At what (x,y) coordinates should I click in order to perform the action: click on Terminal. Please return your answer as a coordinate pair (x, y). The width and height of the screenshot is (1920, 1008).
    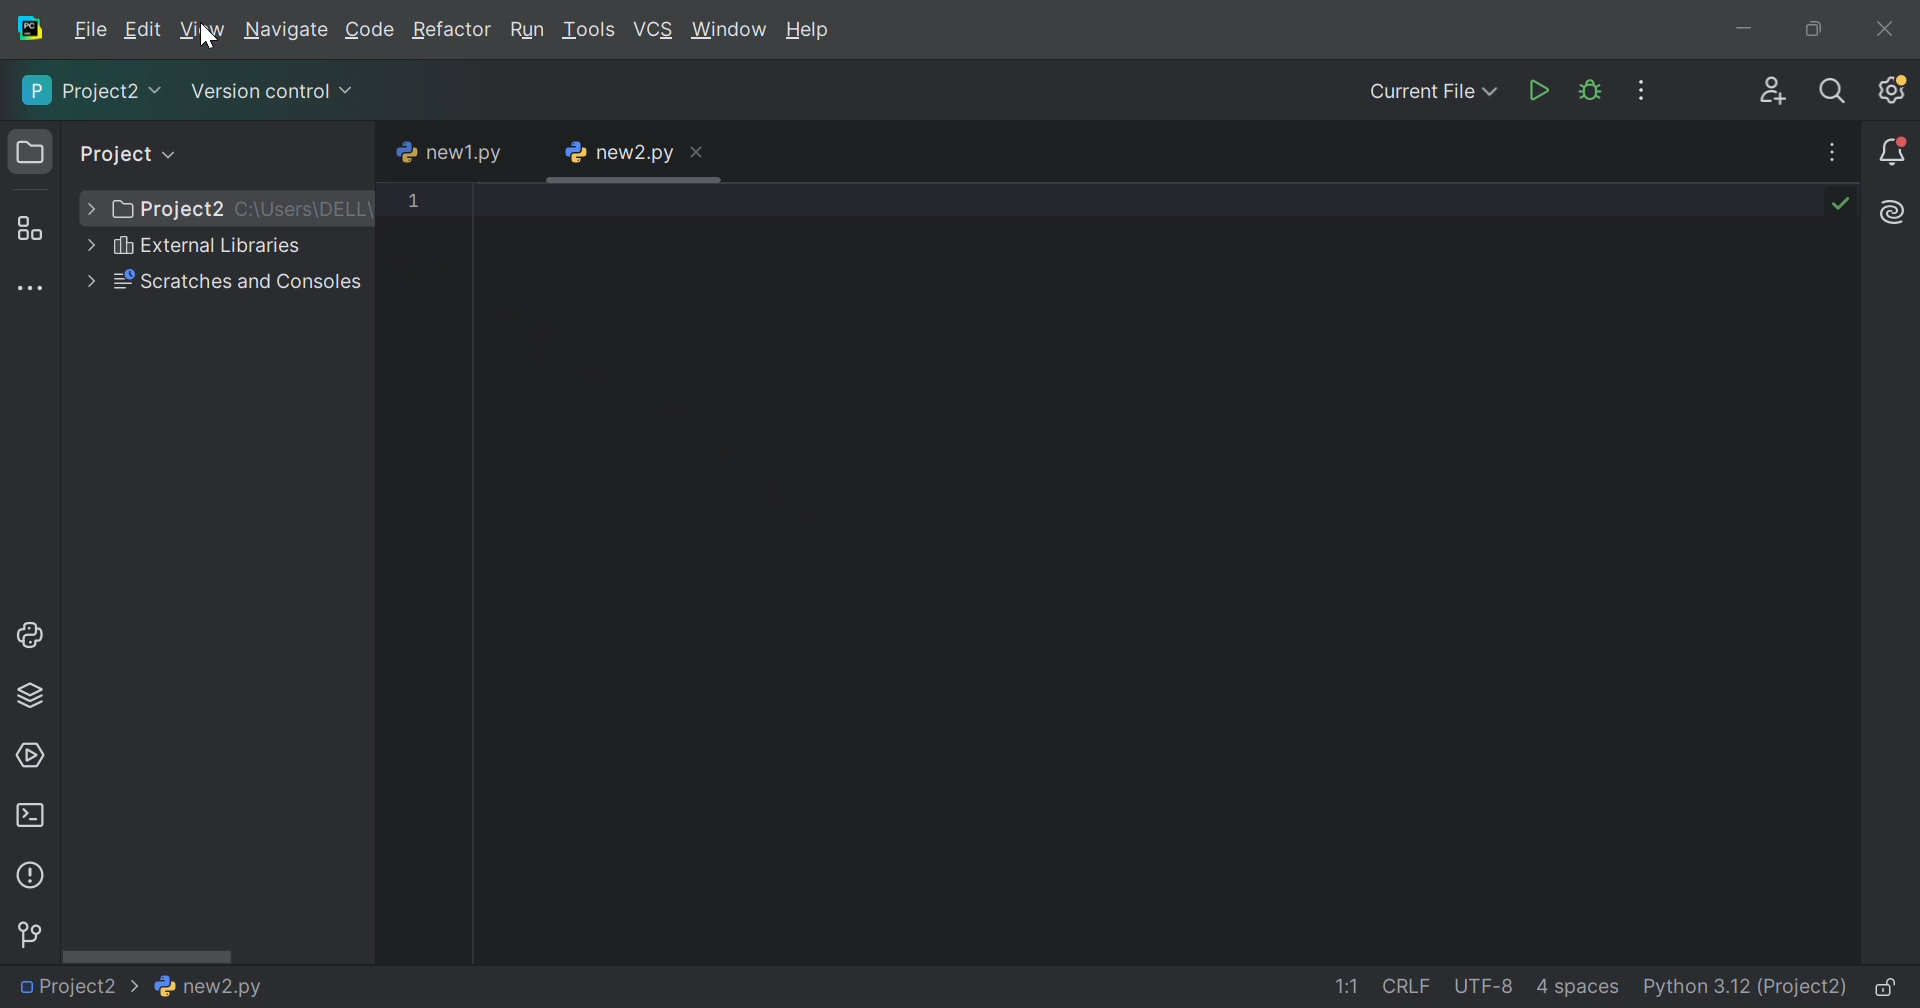
    Looking at the image, I should click on (30, 815).